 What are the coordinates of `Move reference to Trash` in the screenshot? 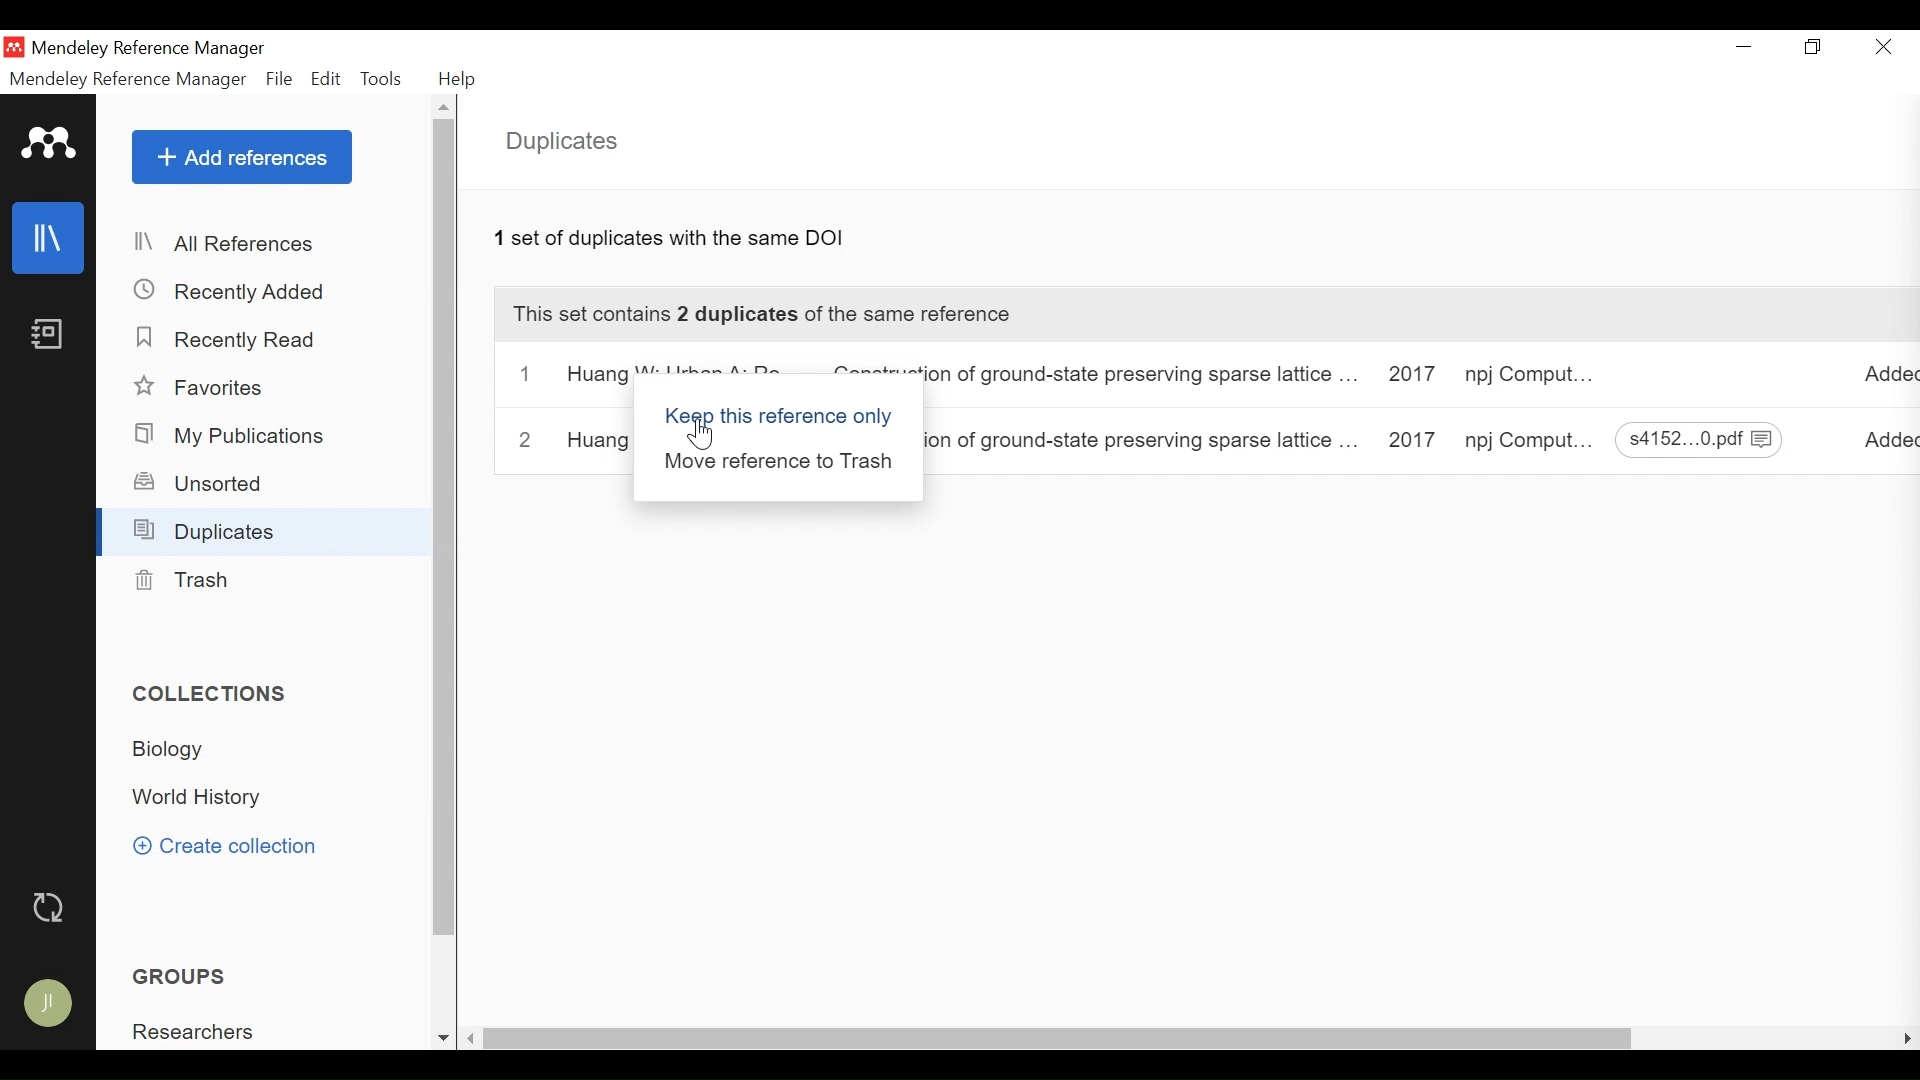 It's located at (778, 462).